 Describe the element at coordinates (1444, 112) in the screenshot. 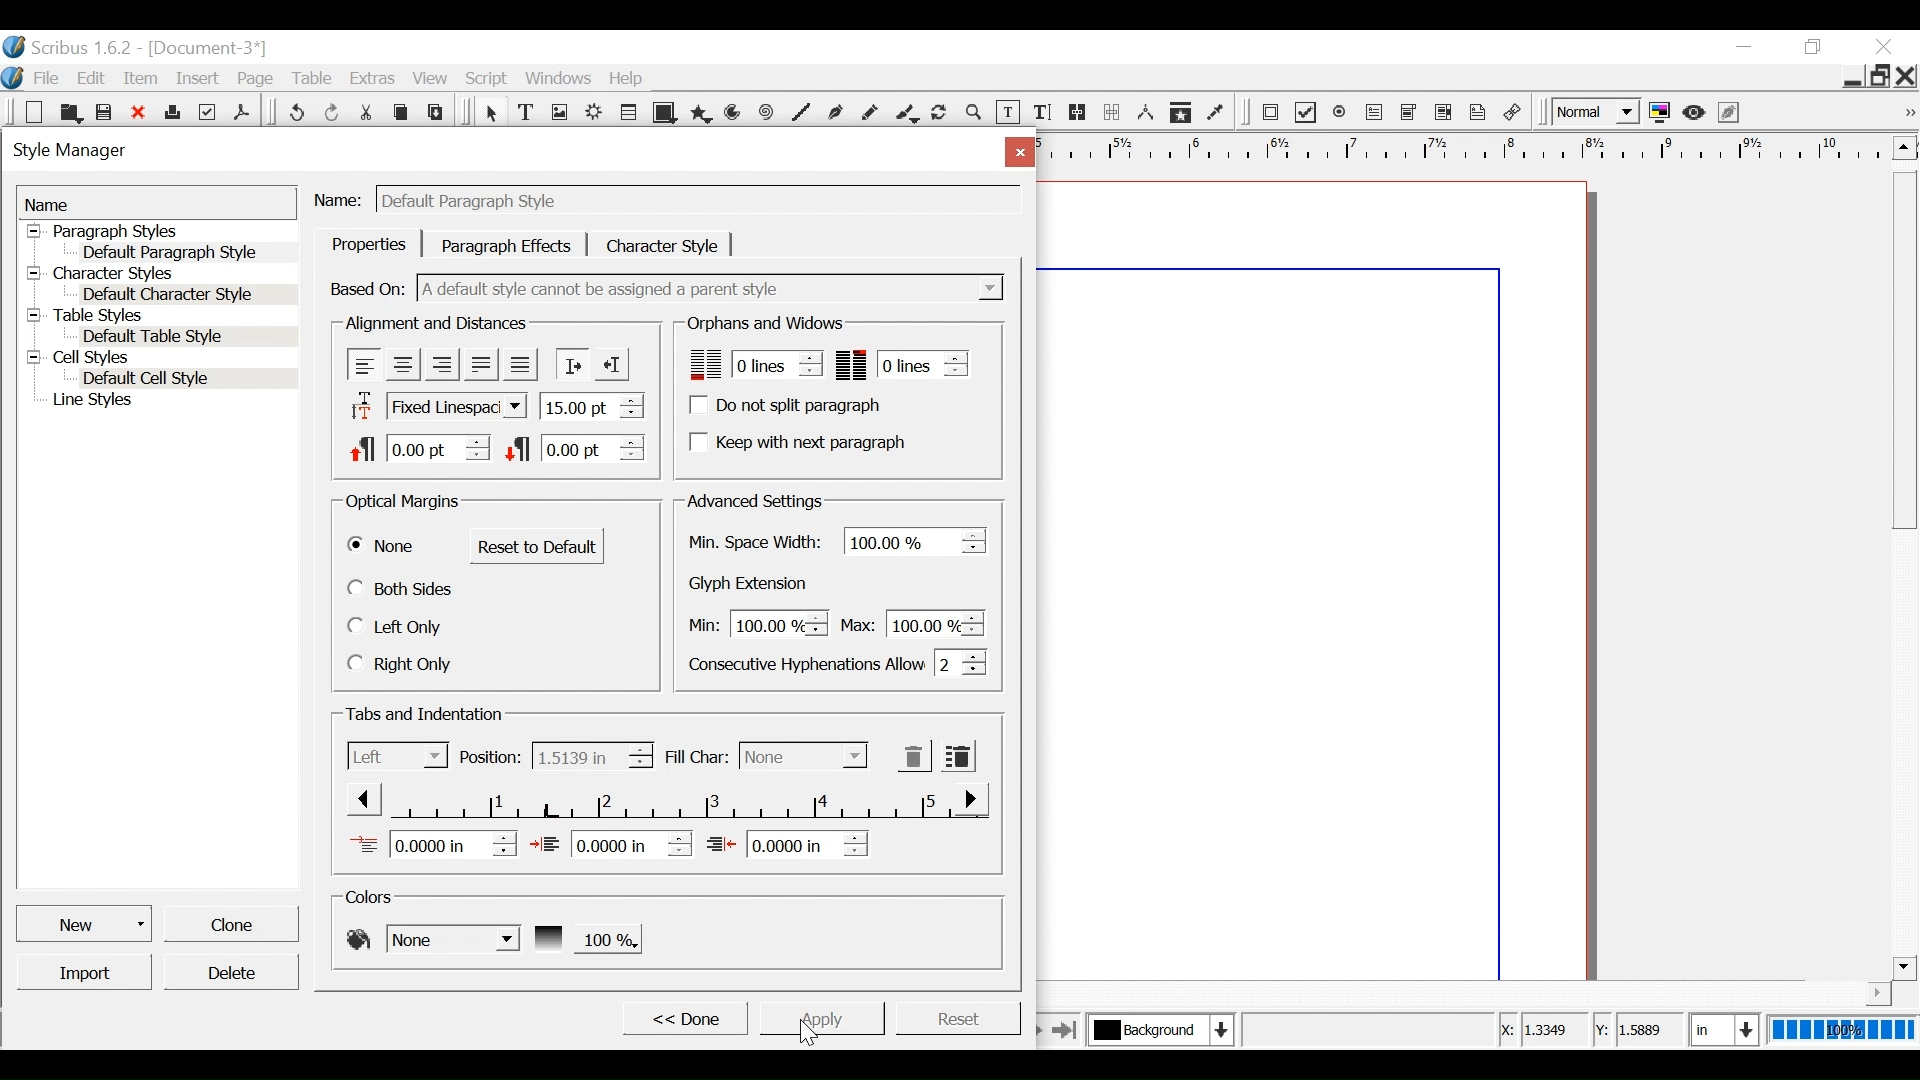

I see `PDF List Box` at that location.